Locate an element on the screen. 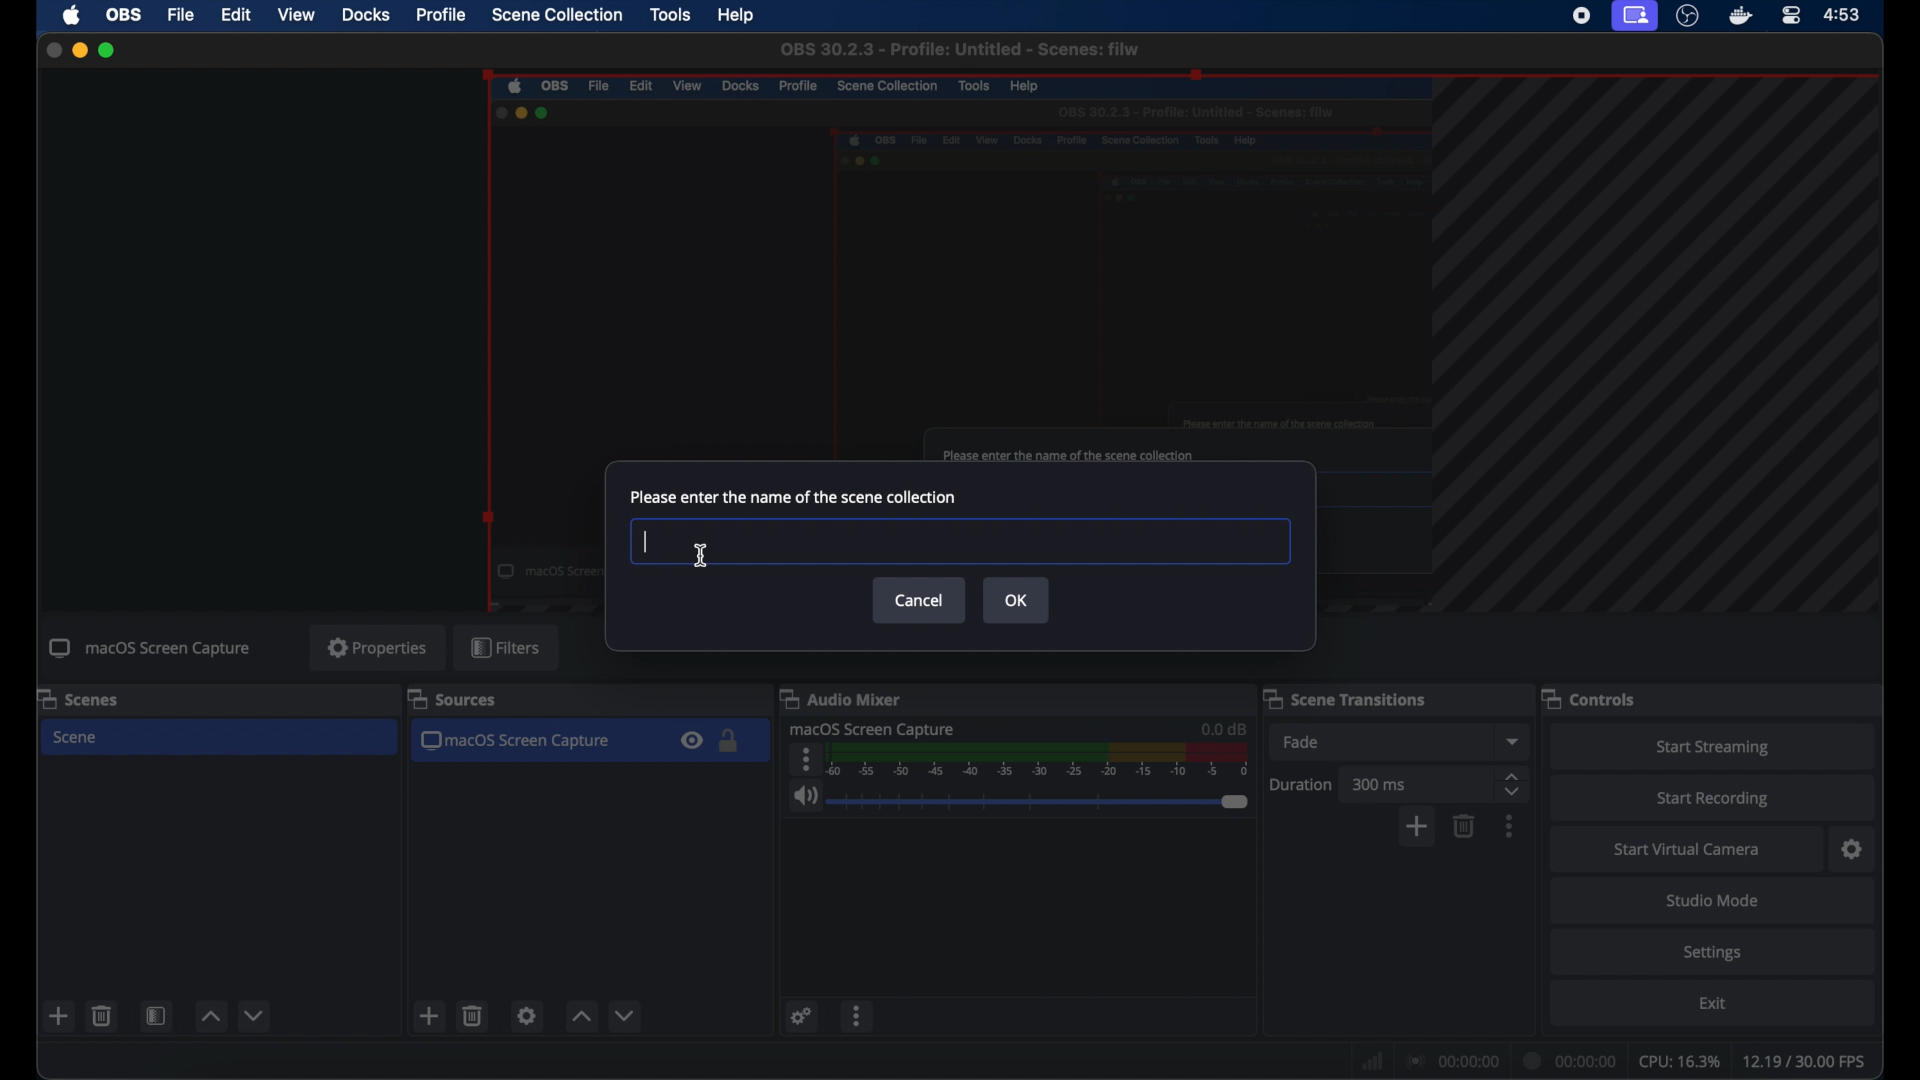 The height and width of the screenshot is (1080, 1920). preview is located at coordinates (953, 266).